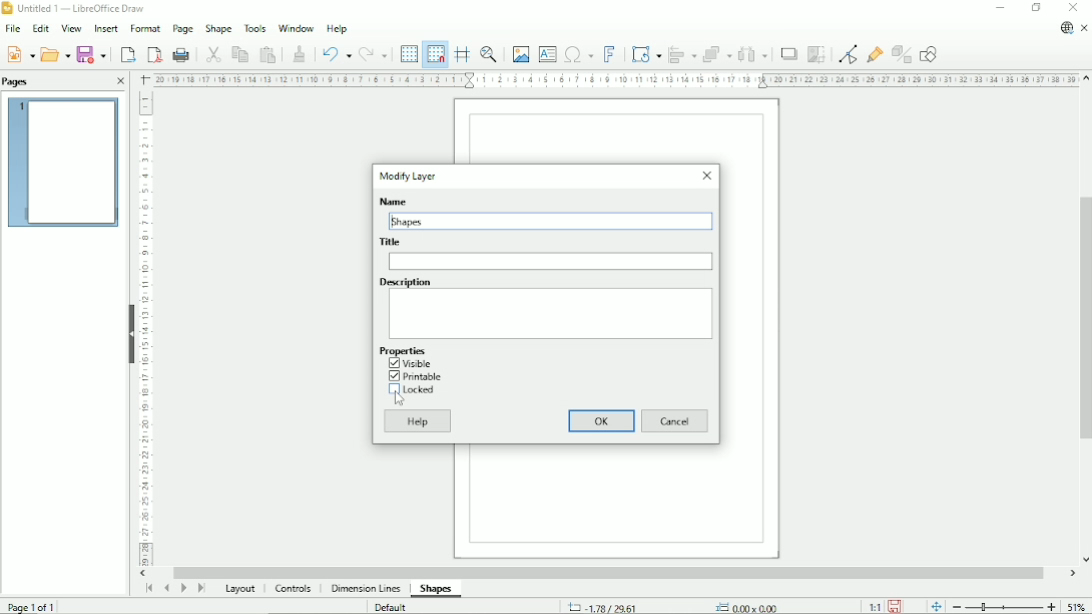 The image size is (1092, 614). Describe the element at coordinates (646, 53) in the screenshot. I see `Transformation` at that location.